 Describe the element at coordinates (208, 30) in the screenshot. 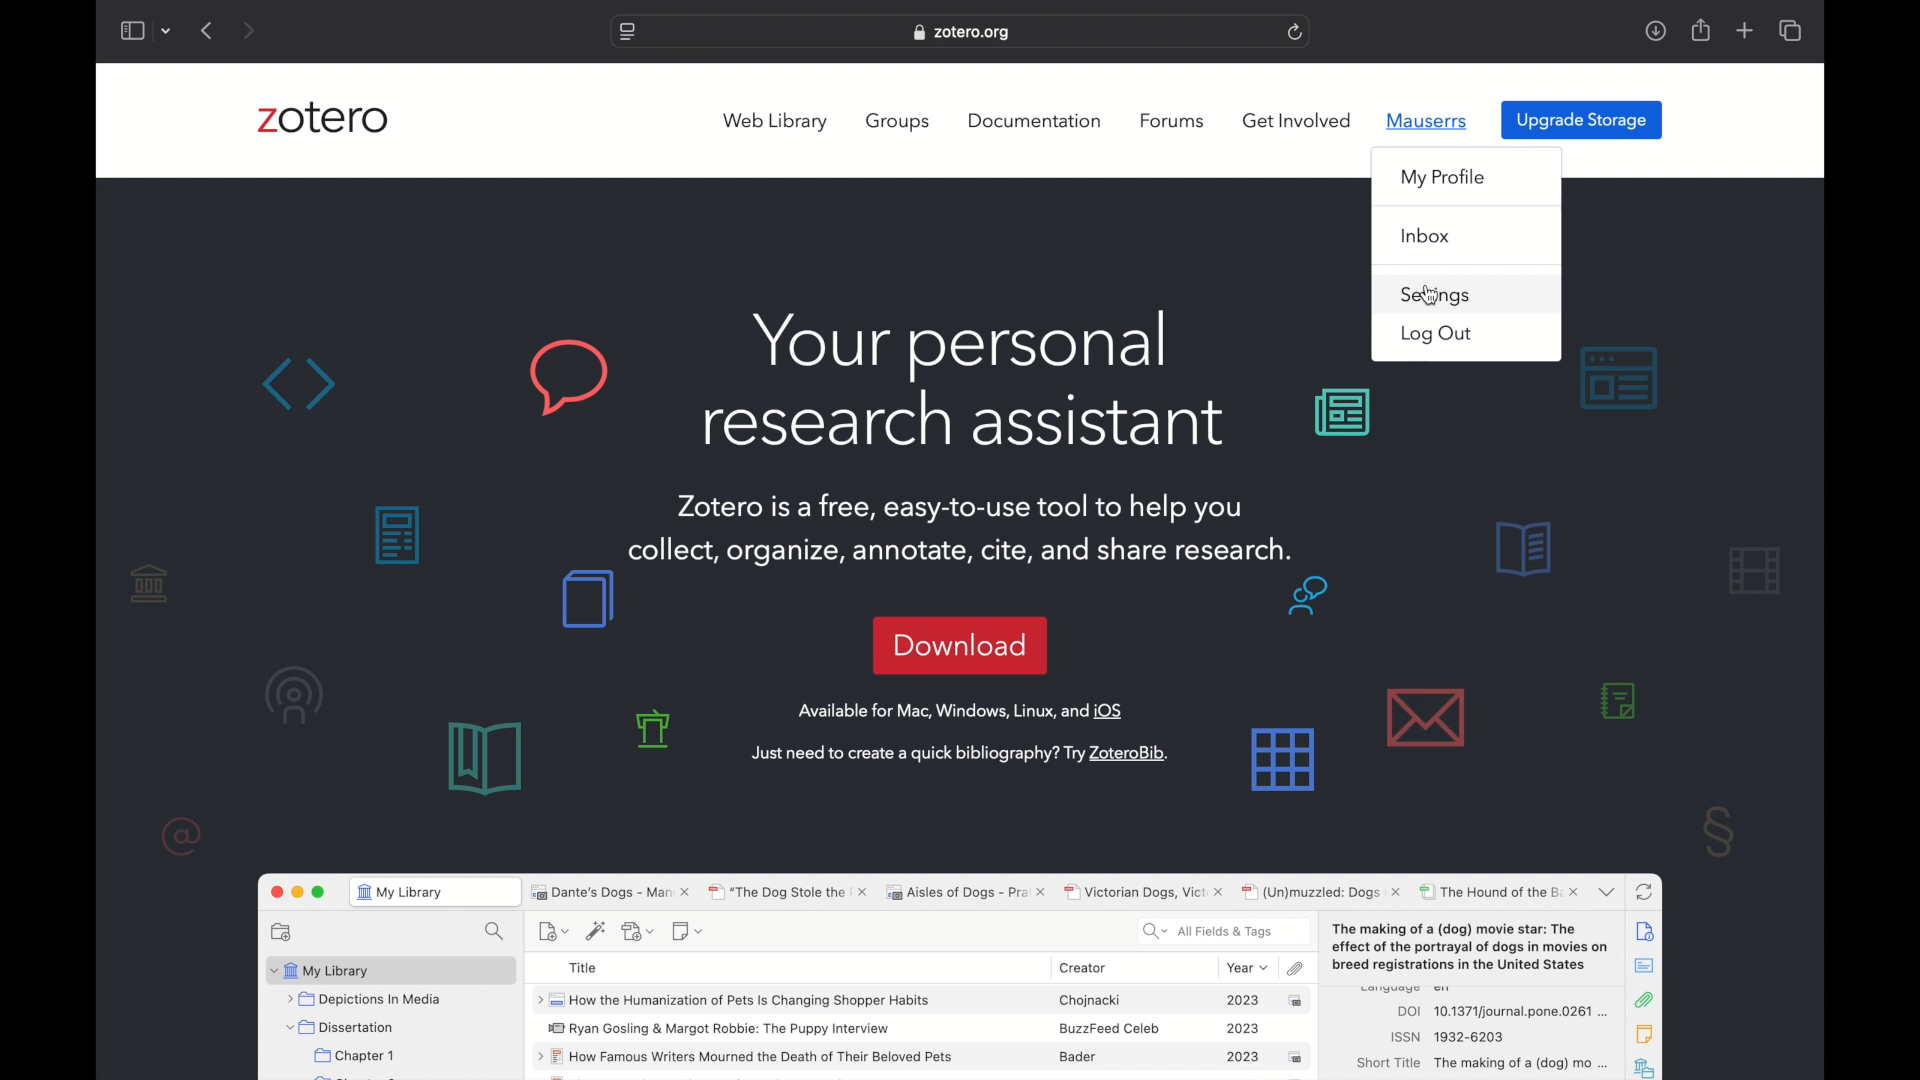

I see `previous` at that location.